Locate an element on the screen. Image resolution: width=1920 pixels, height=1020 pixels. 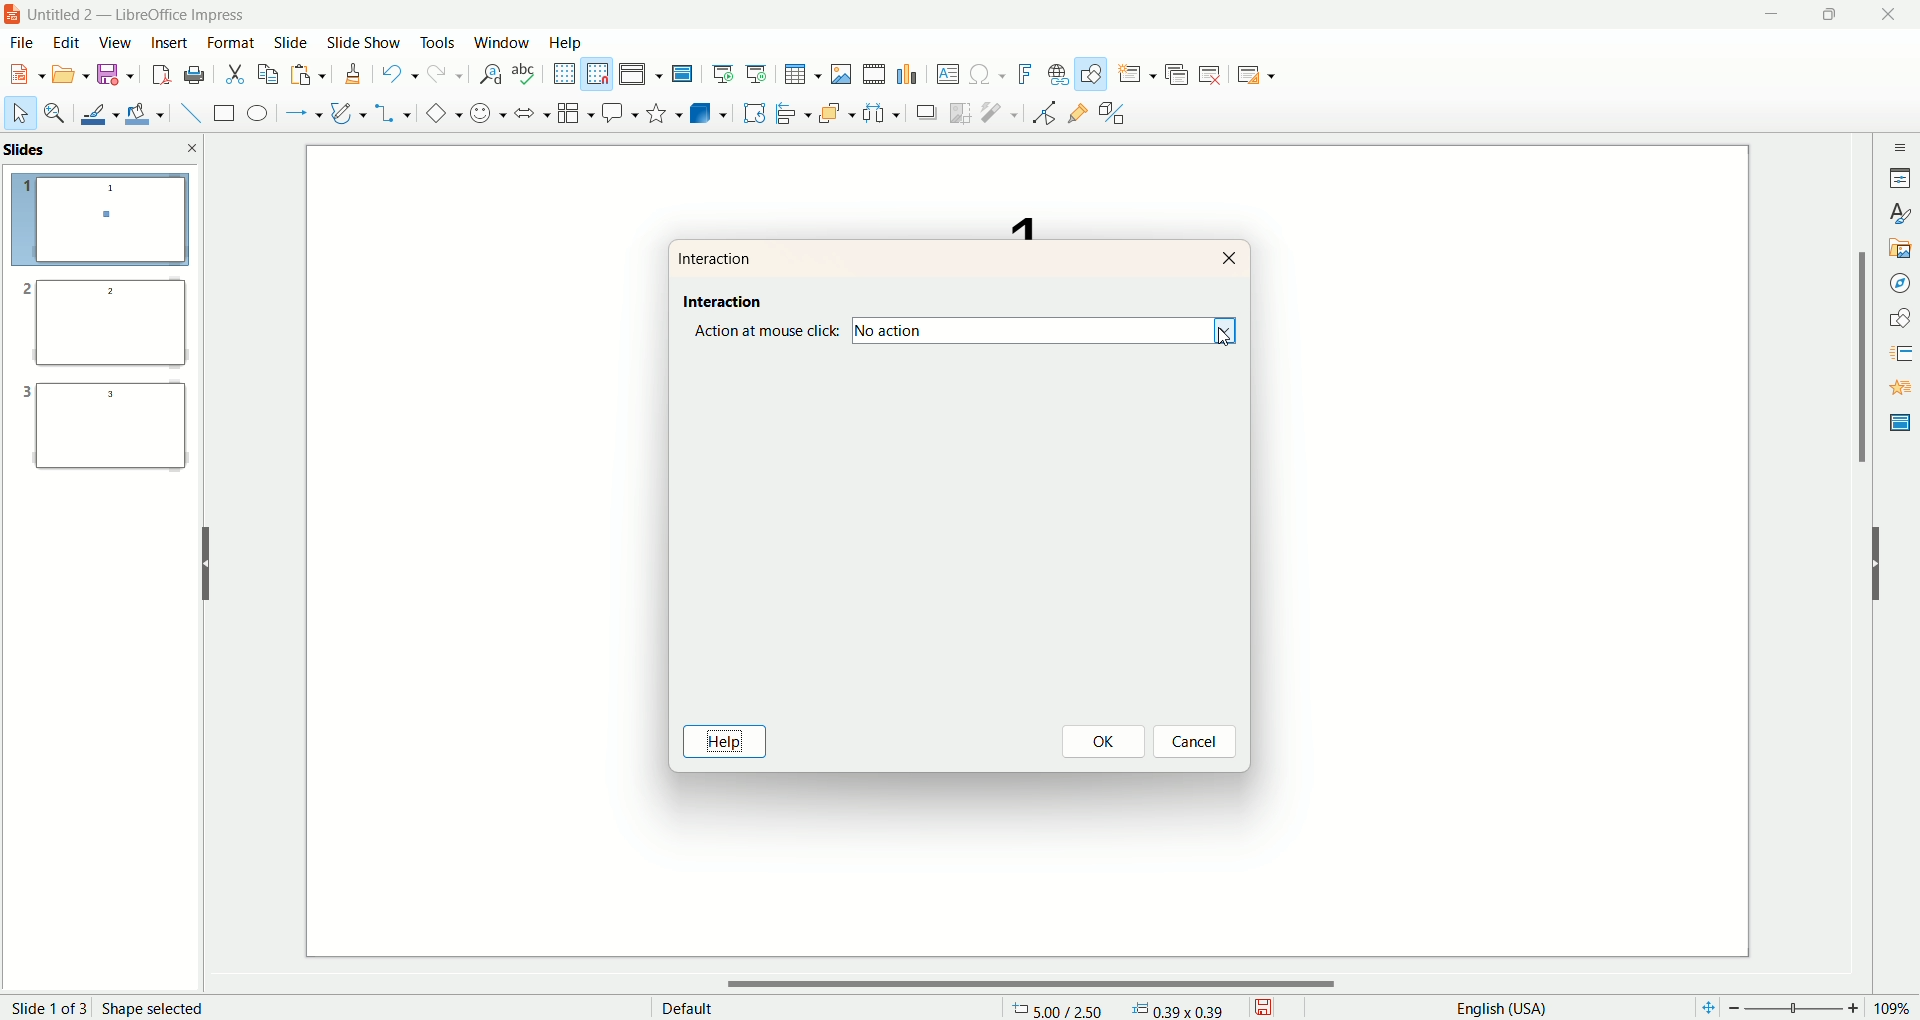
master slide is located at coordinates (685, 74).